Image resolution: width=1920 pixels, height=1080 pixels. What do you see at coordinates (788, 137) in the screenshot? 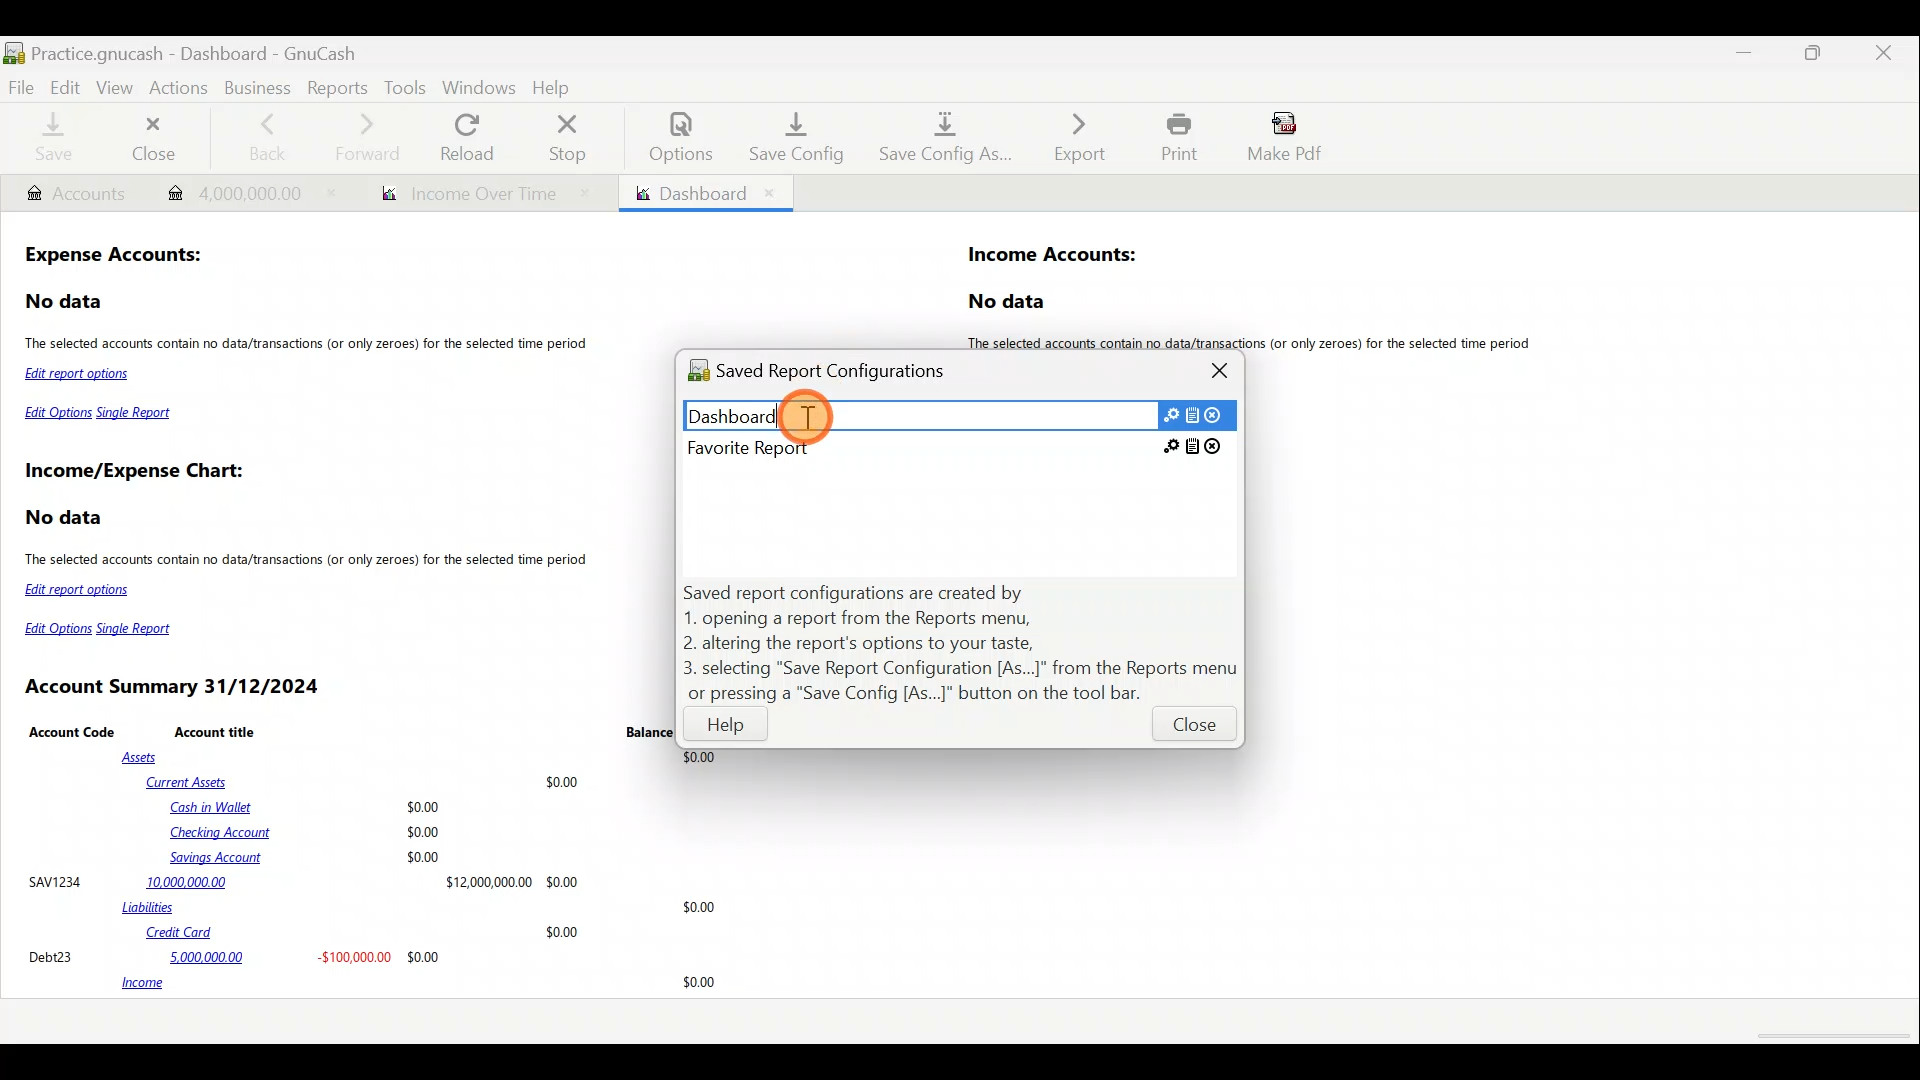
I see `Save config` at bounding box center [788, 137].